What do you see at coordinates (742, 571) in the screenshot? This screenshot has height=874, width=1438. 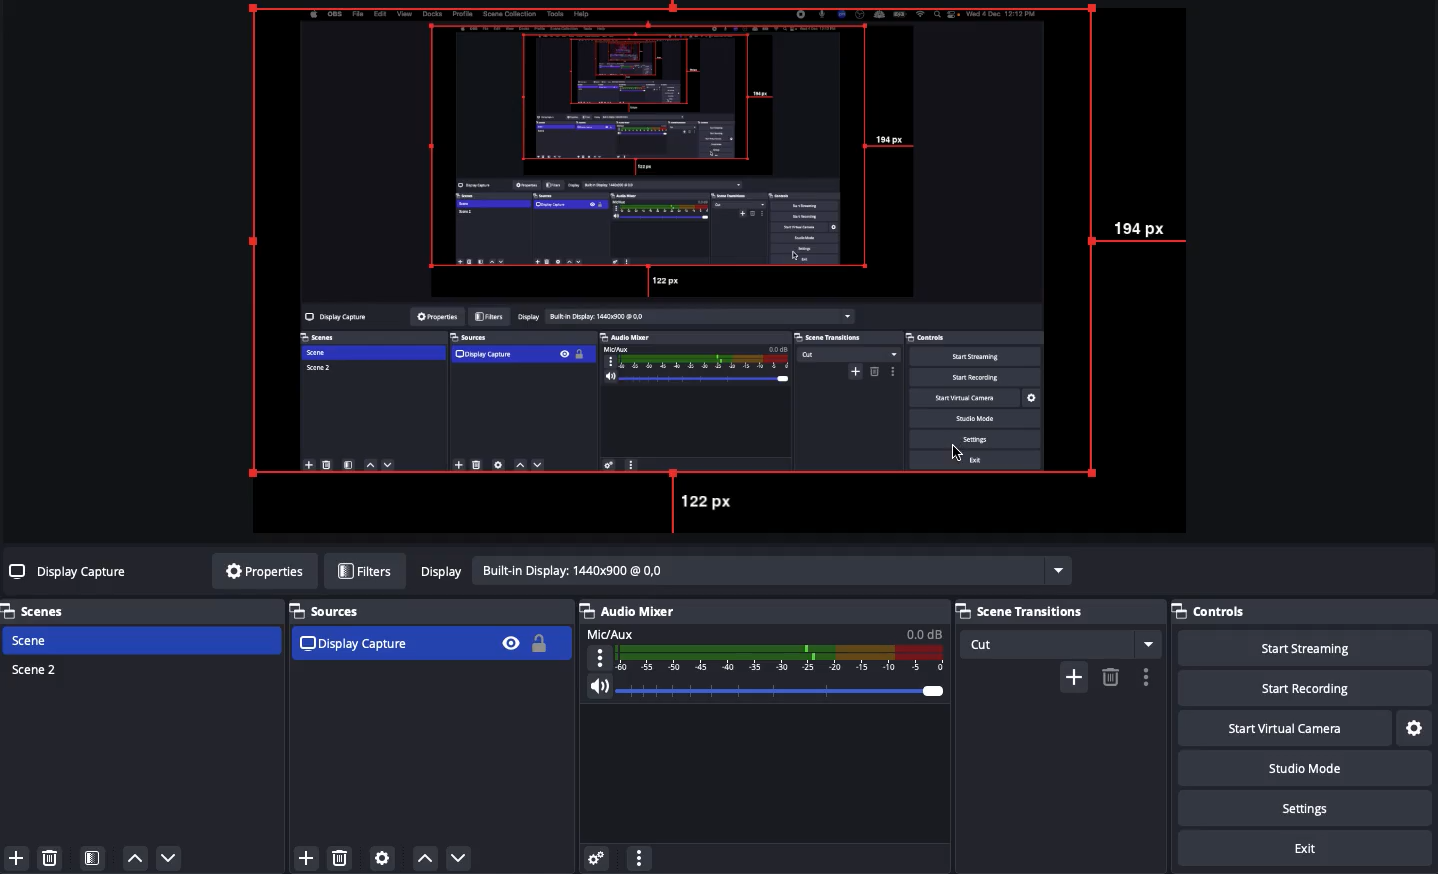 I see `Built-in Display: 1440x900 @ 0,0` at bounding box center [742, 571].